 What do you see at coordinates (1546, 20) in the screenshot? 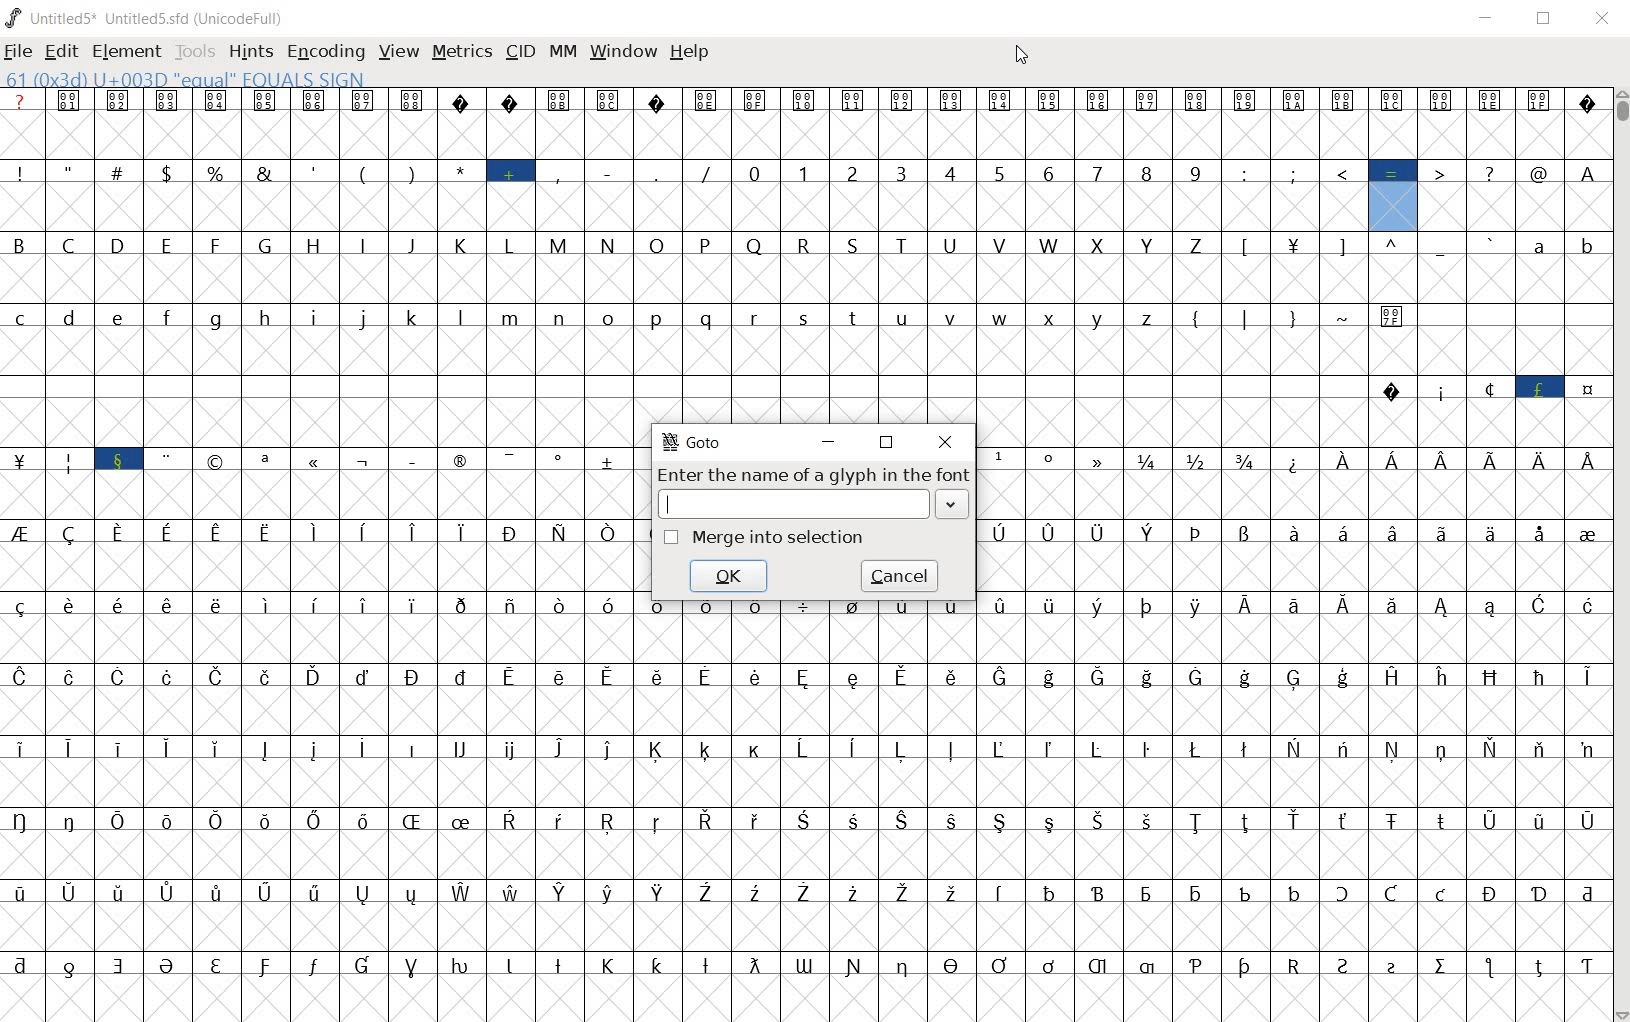
I see `restore down` at bounding box center [1546, 20].